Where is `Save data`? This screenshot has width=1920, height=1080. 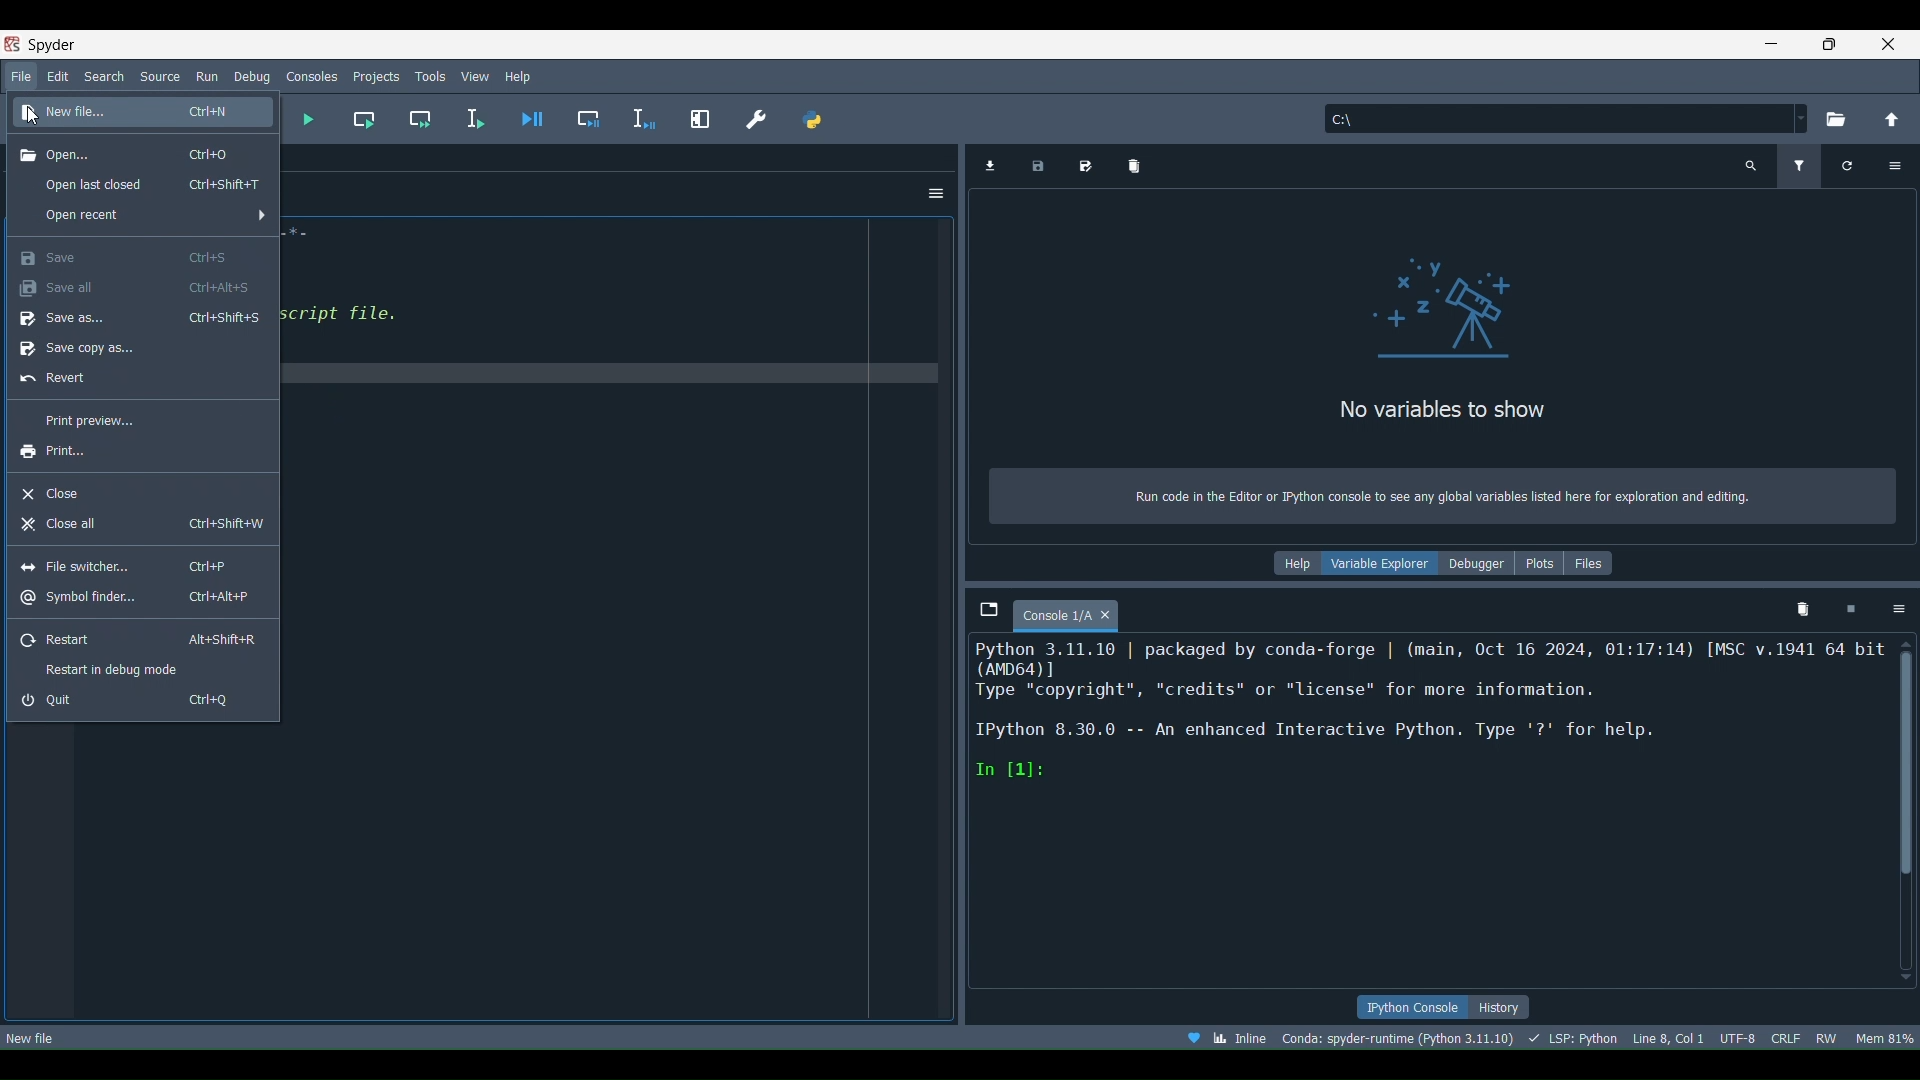
Save data is located at coordinates (1038, 167).